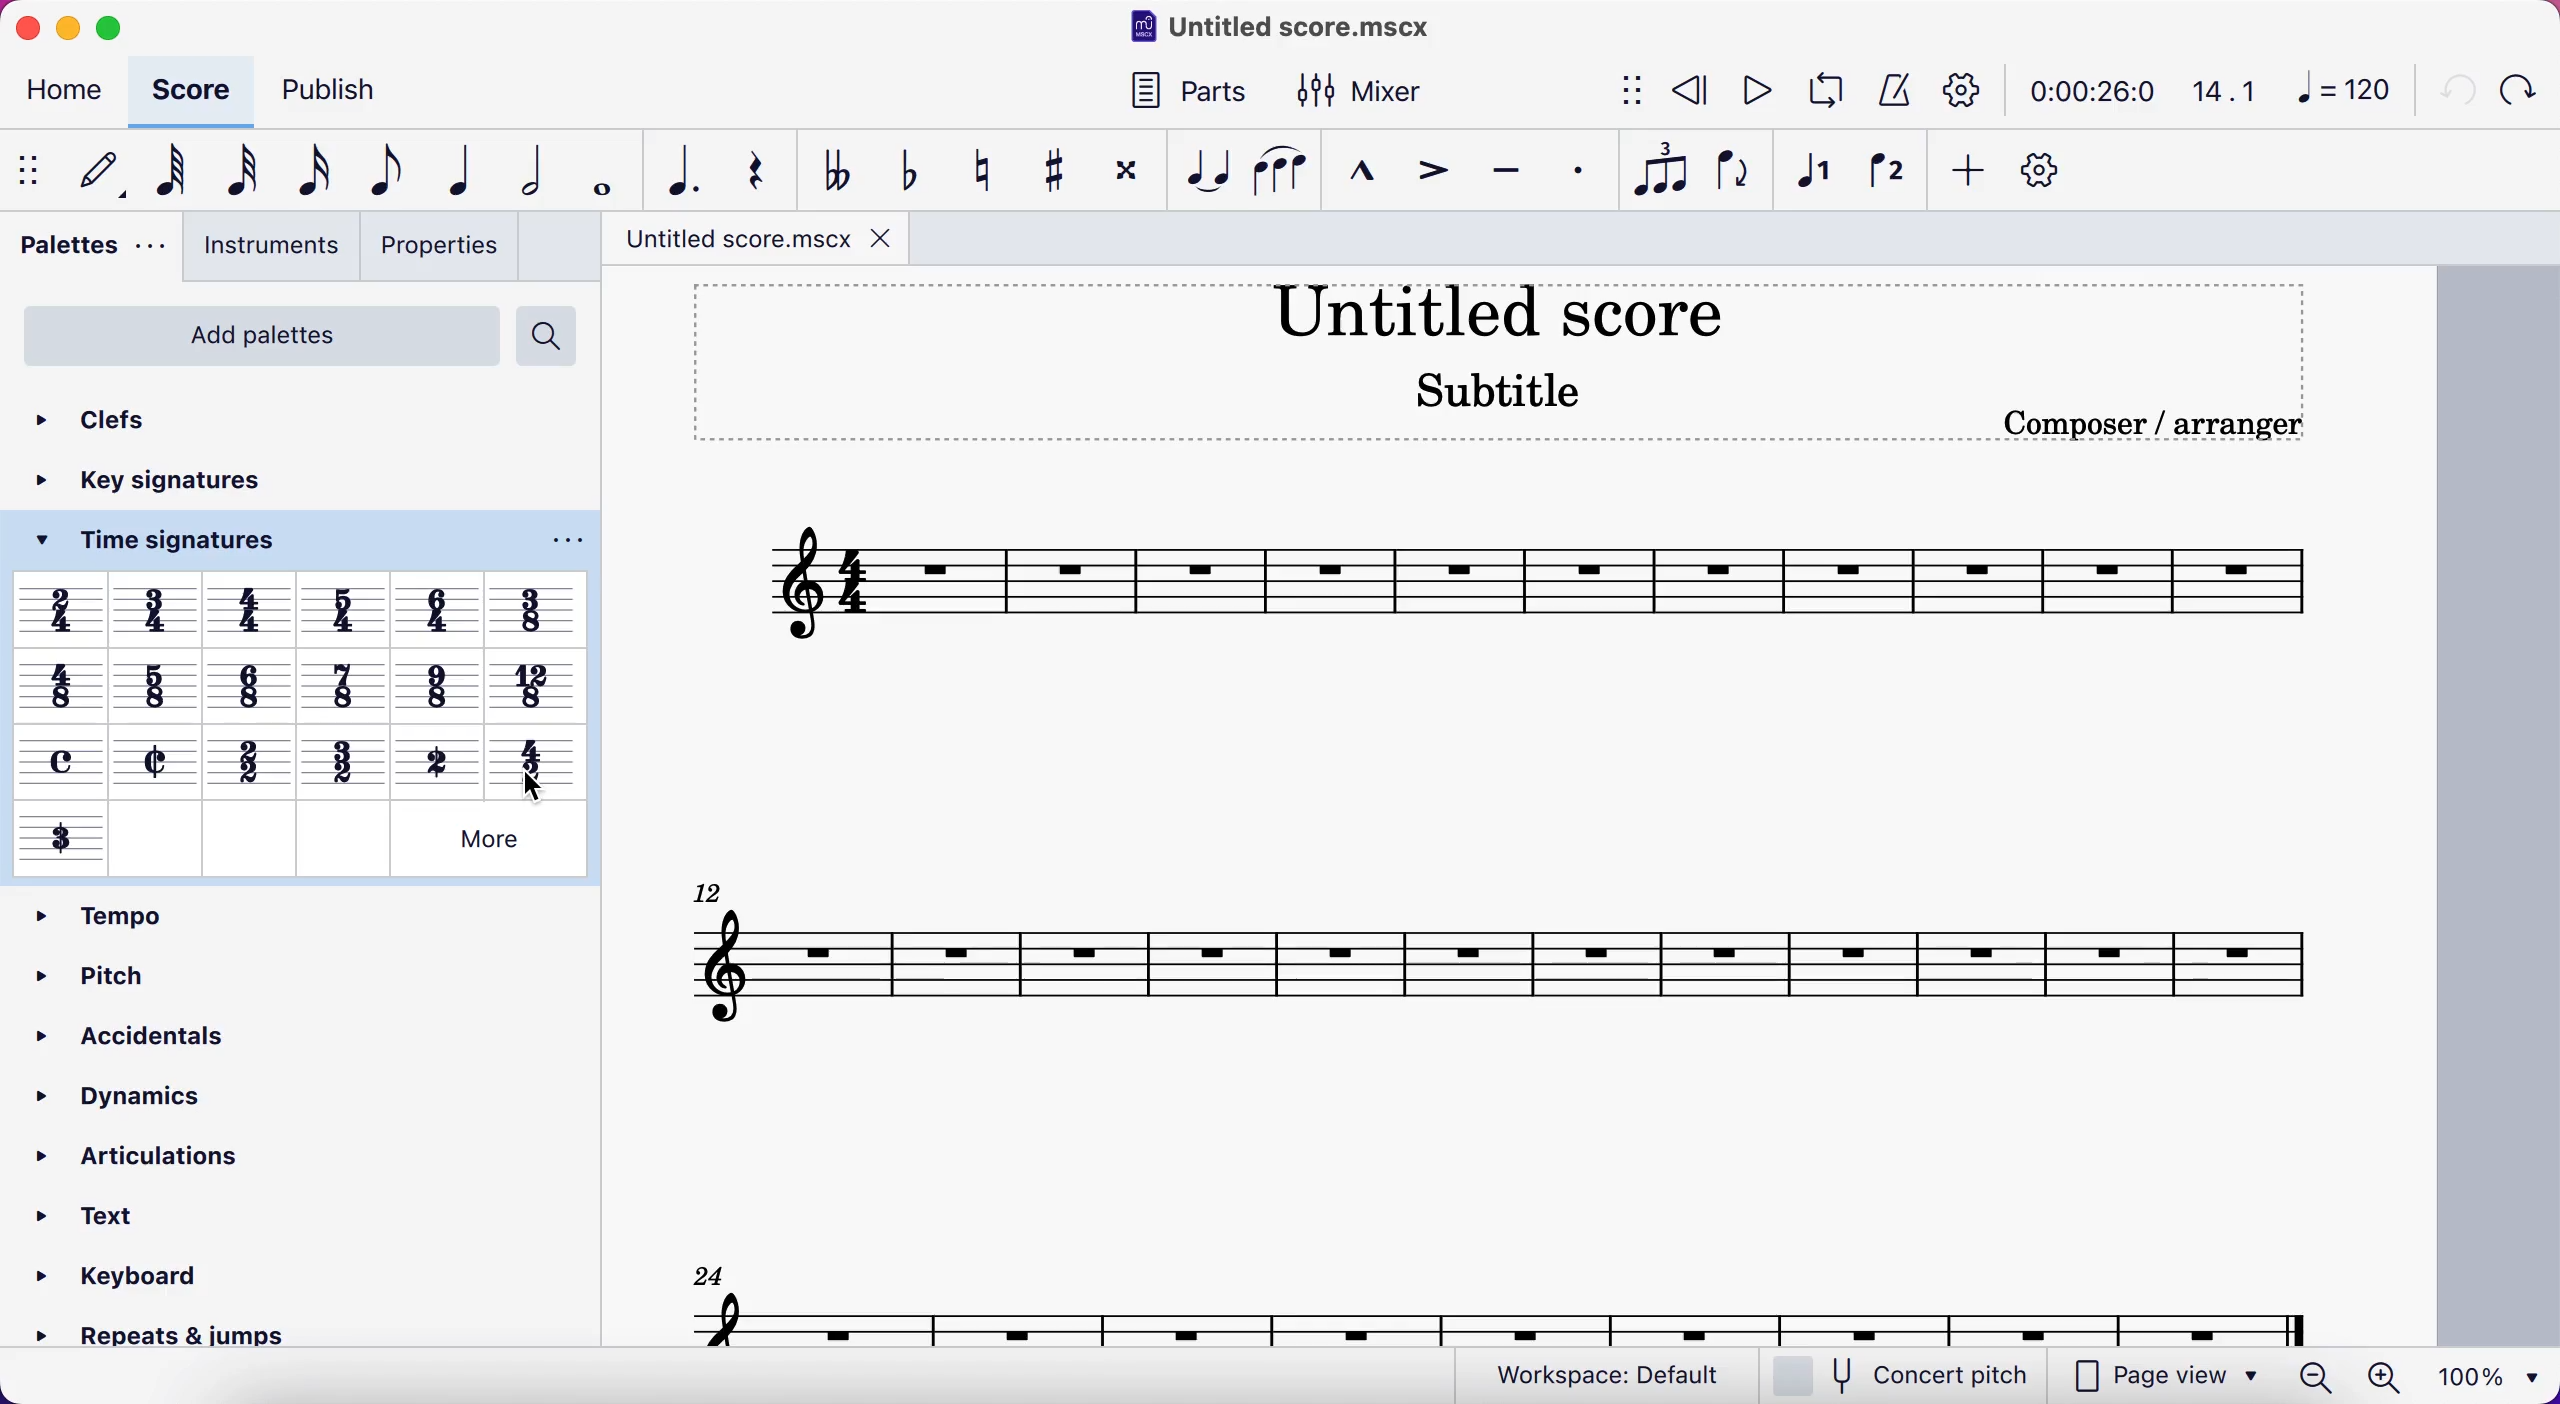 The height and width of the screenshot is (1404, 2560). Describe the element at coordinates (1277, 170) in the screenshot. I see `slur` at that location.